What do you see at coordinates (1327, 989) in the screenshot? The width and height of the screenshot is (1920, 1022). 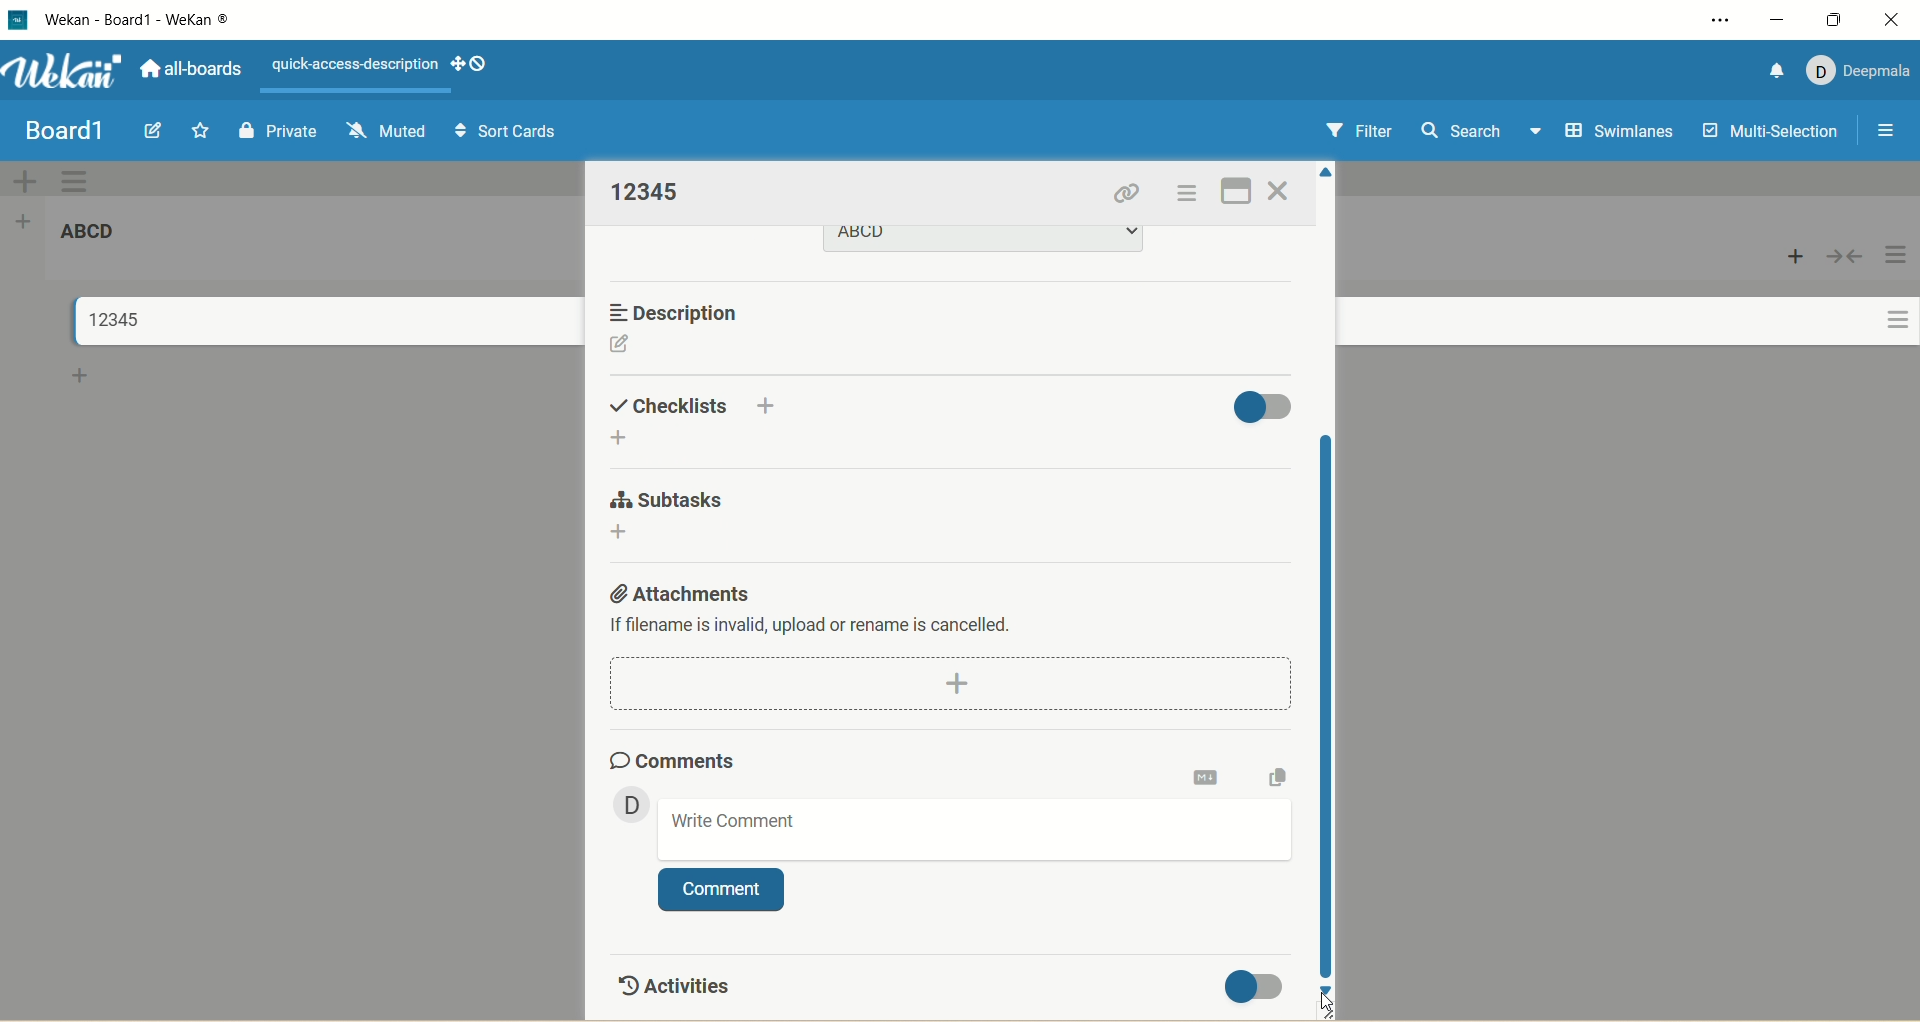 I see `click to scroll down` at bounding box center [1327, 989].